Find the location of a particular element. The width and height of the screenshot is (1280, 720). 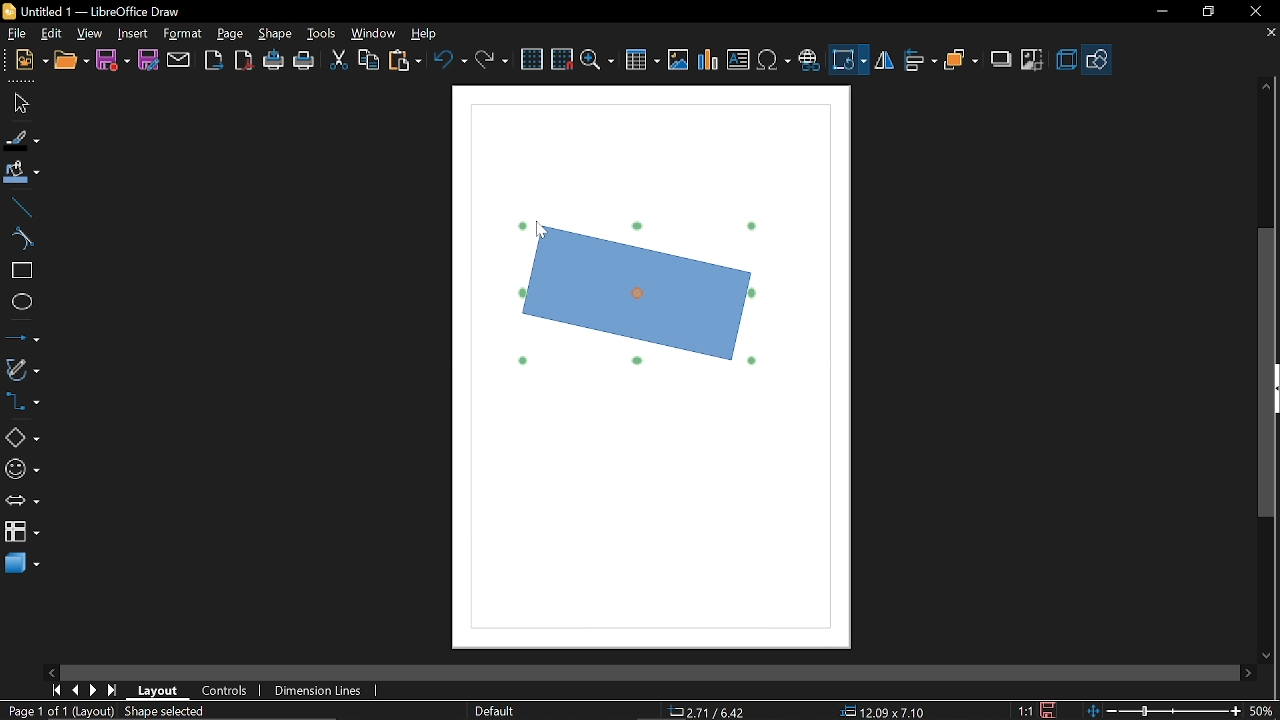

Page is located at coordinates (230, 34).